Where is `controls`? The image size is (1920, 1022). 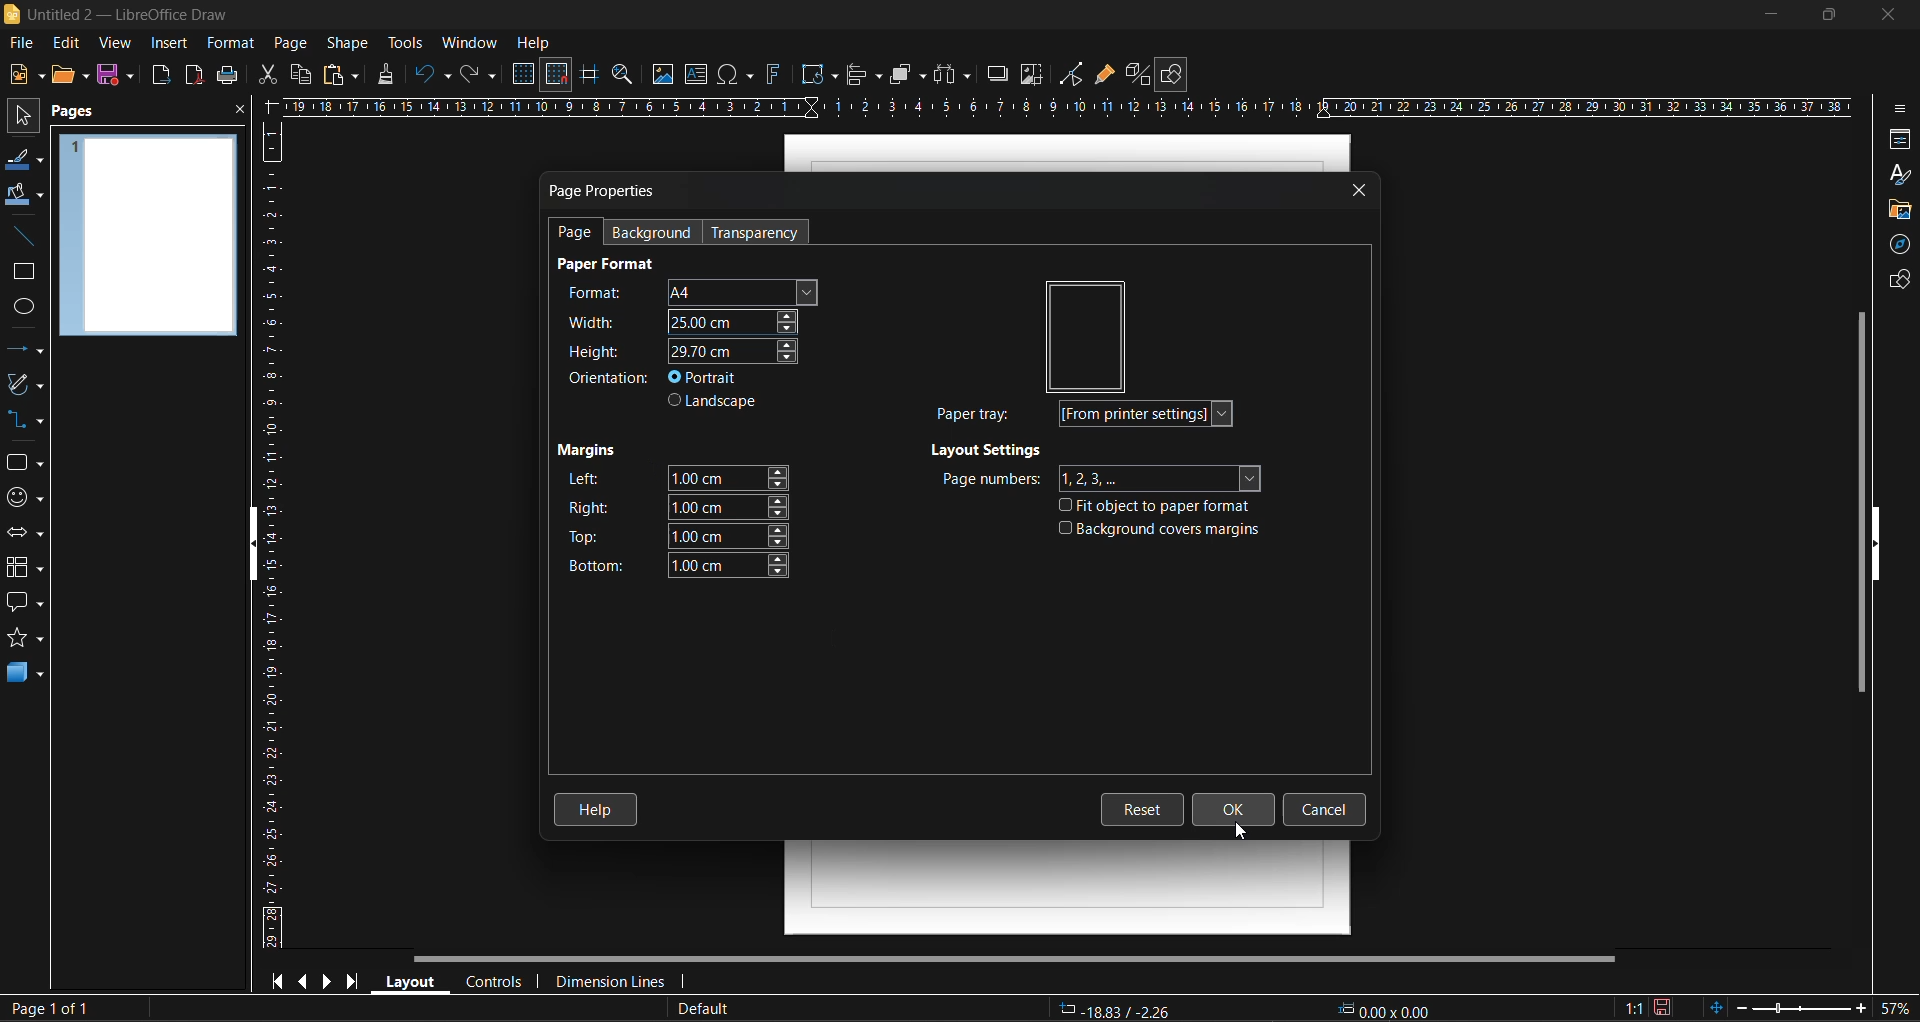
controls is located at coordinates (496, 982).